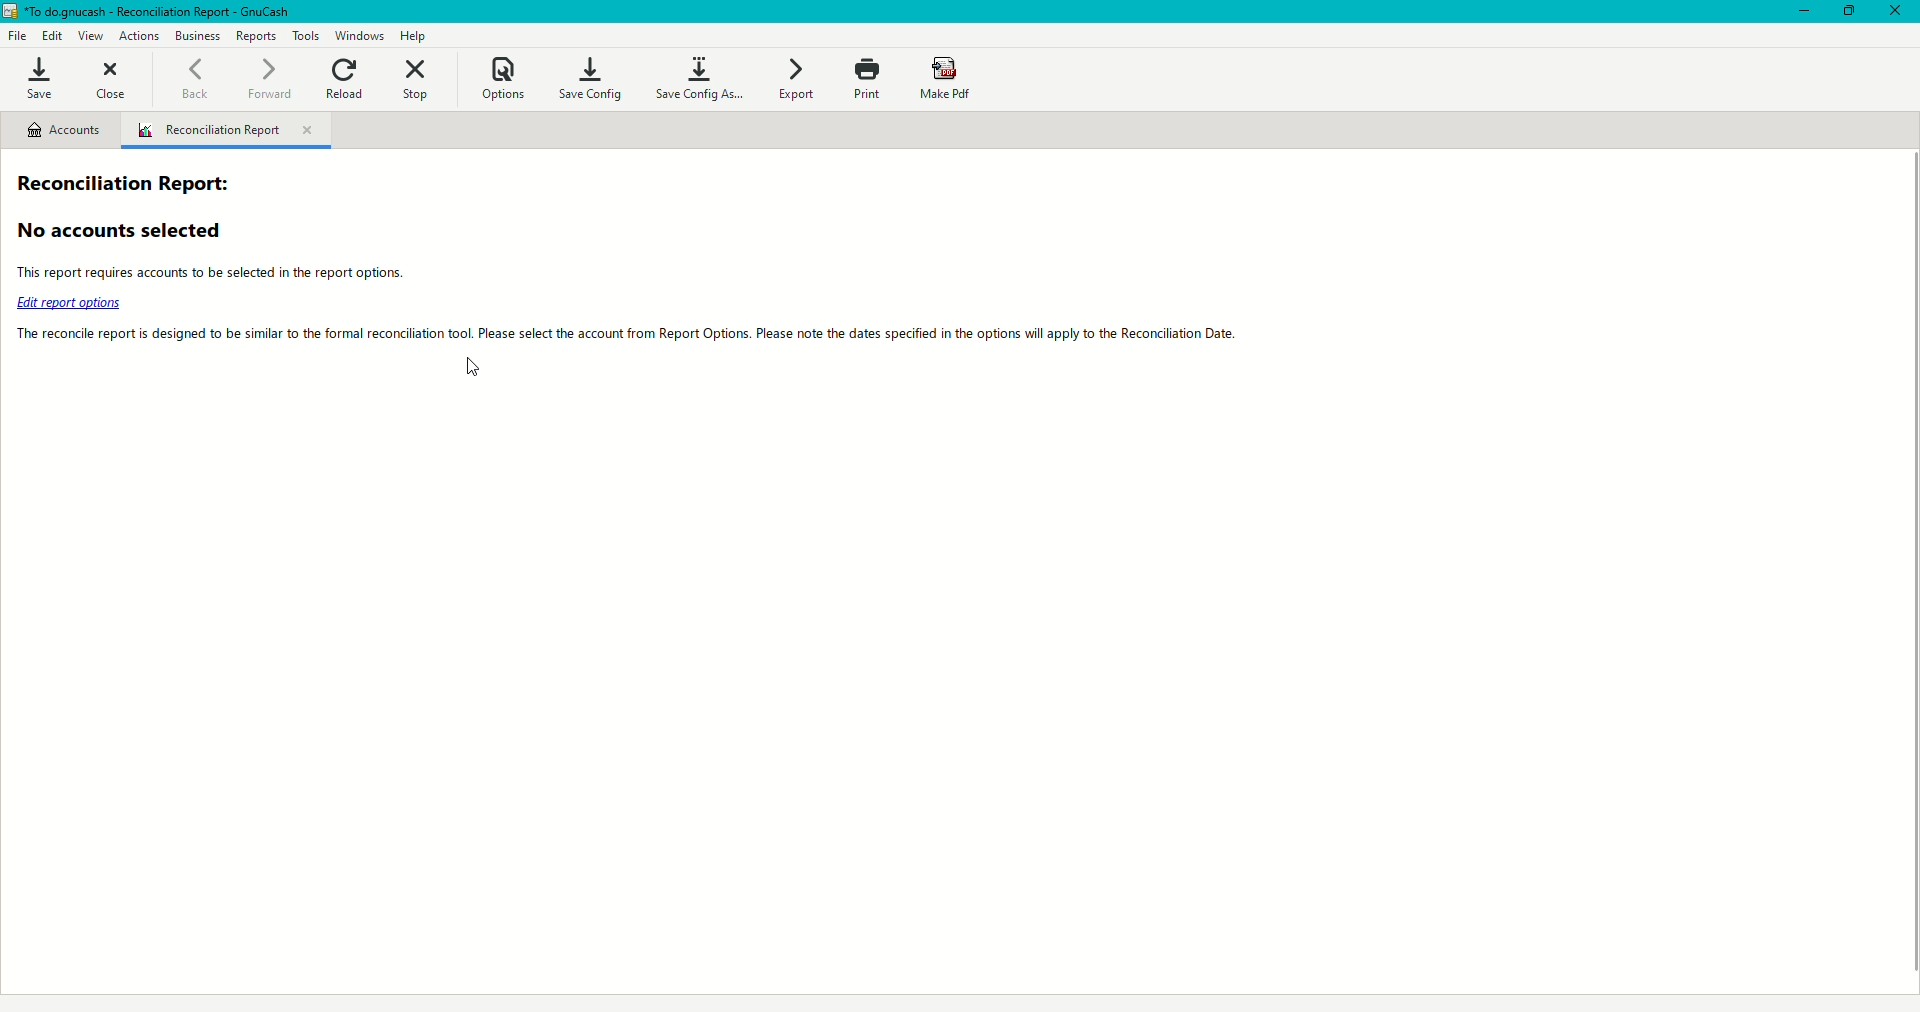 The width and height of the screenshot is (1920, 1012). I want to click on Reconciliation Report , so click(131, 186).